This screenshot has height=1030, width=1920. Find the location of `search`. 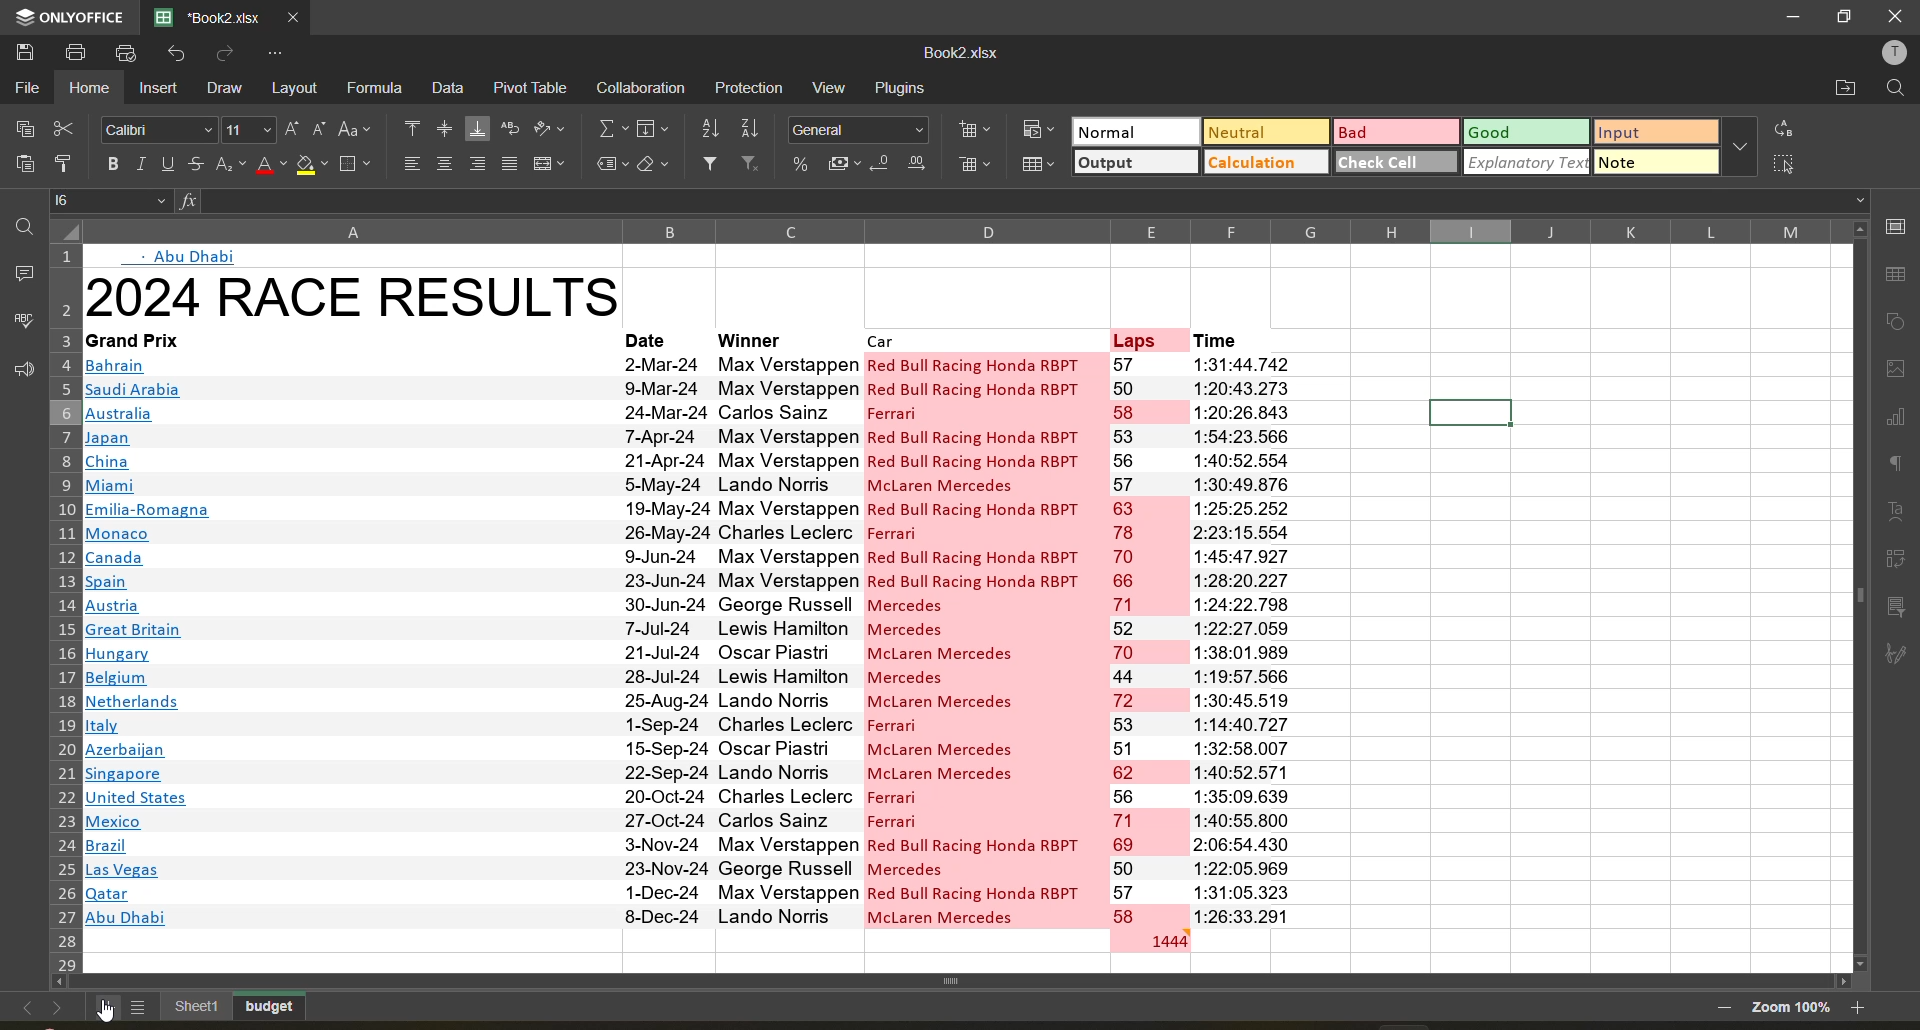

search is located at coordinates (24, 226).